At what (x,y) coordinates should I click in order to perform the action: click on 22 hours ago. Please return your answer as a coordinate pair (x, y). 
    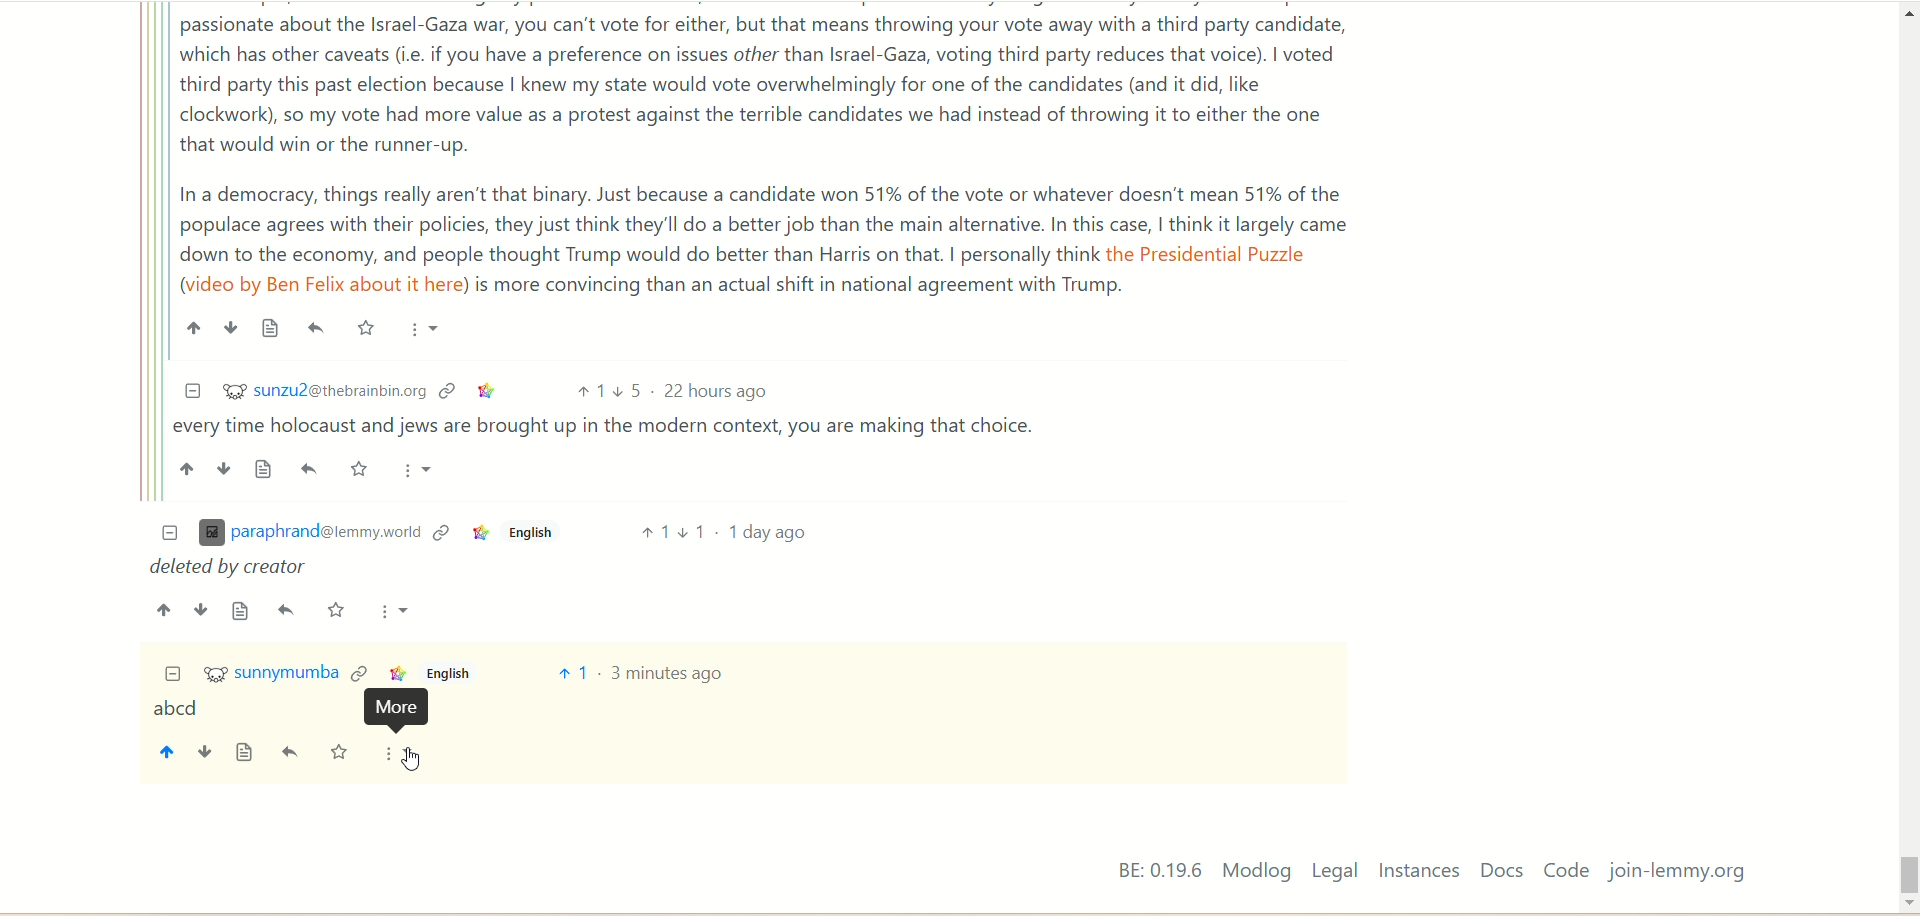
    Looking at the image, I should click on (719, 392).